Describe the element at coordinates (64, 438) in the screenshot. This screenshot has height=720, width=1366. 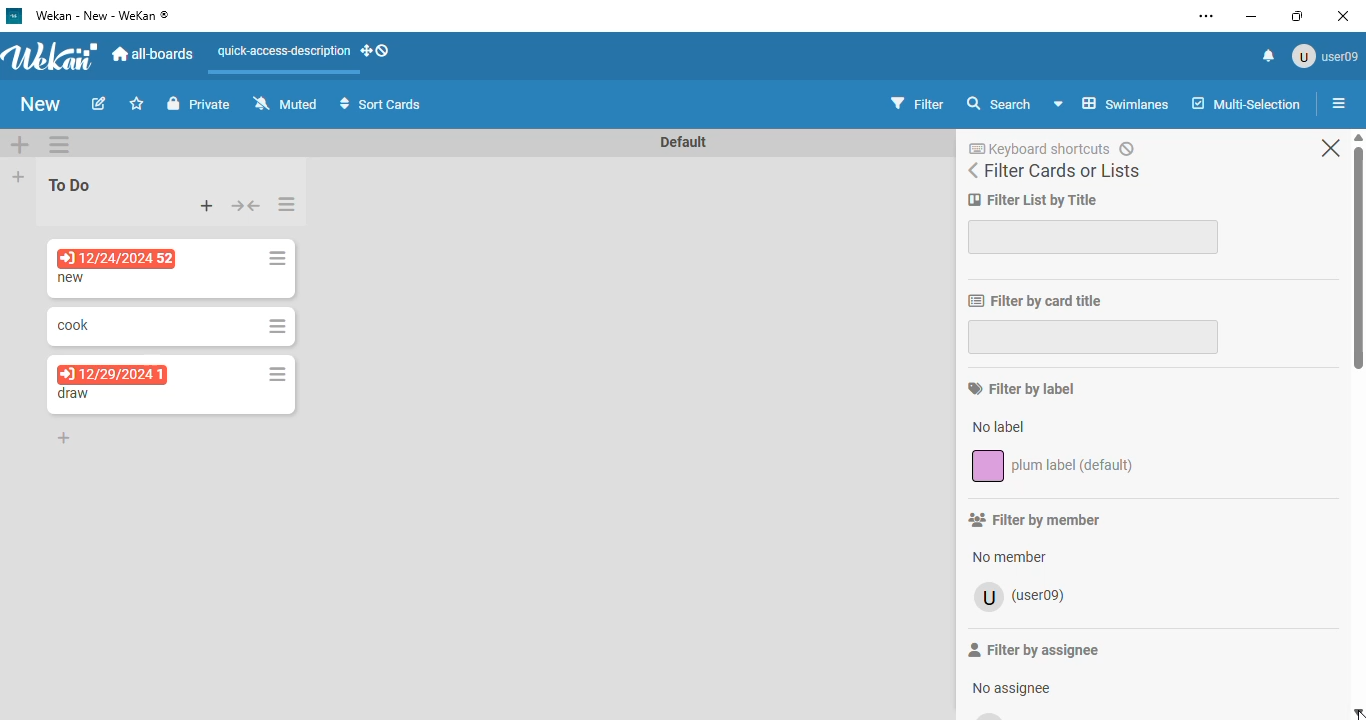
I see `add card to bottom of the list` at that location.